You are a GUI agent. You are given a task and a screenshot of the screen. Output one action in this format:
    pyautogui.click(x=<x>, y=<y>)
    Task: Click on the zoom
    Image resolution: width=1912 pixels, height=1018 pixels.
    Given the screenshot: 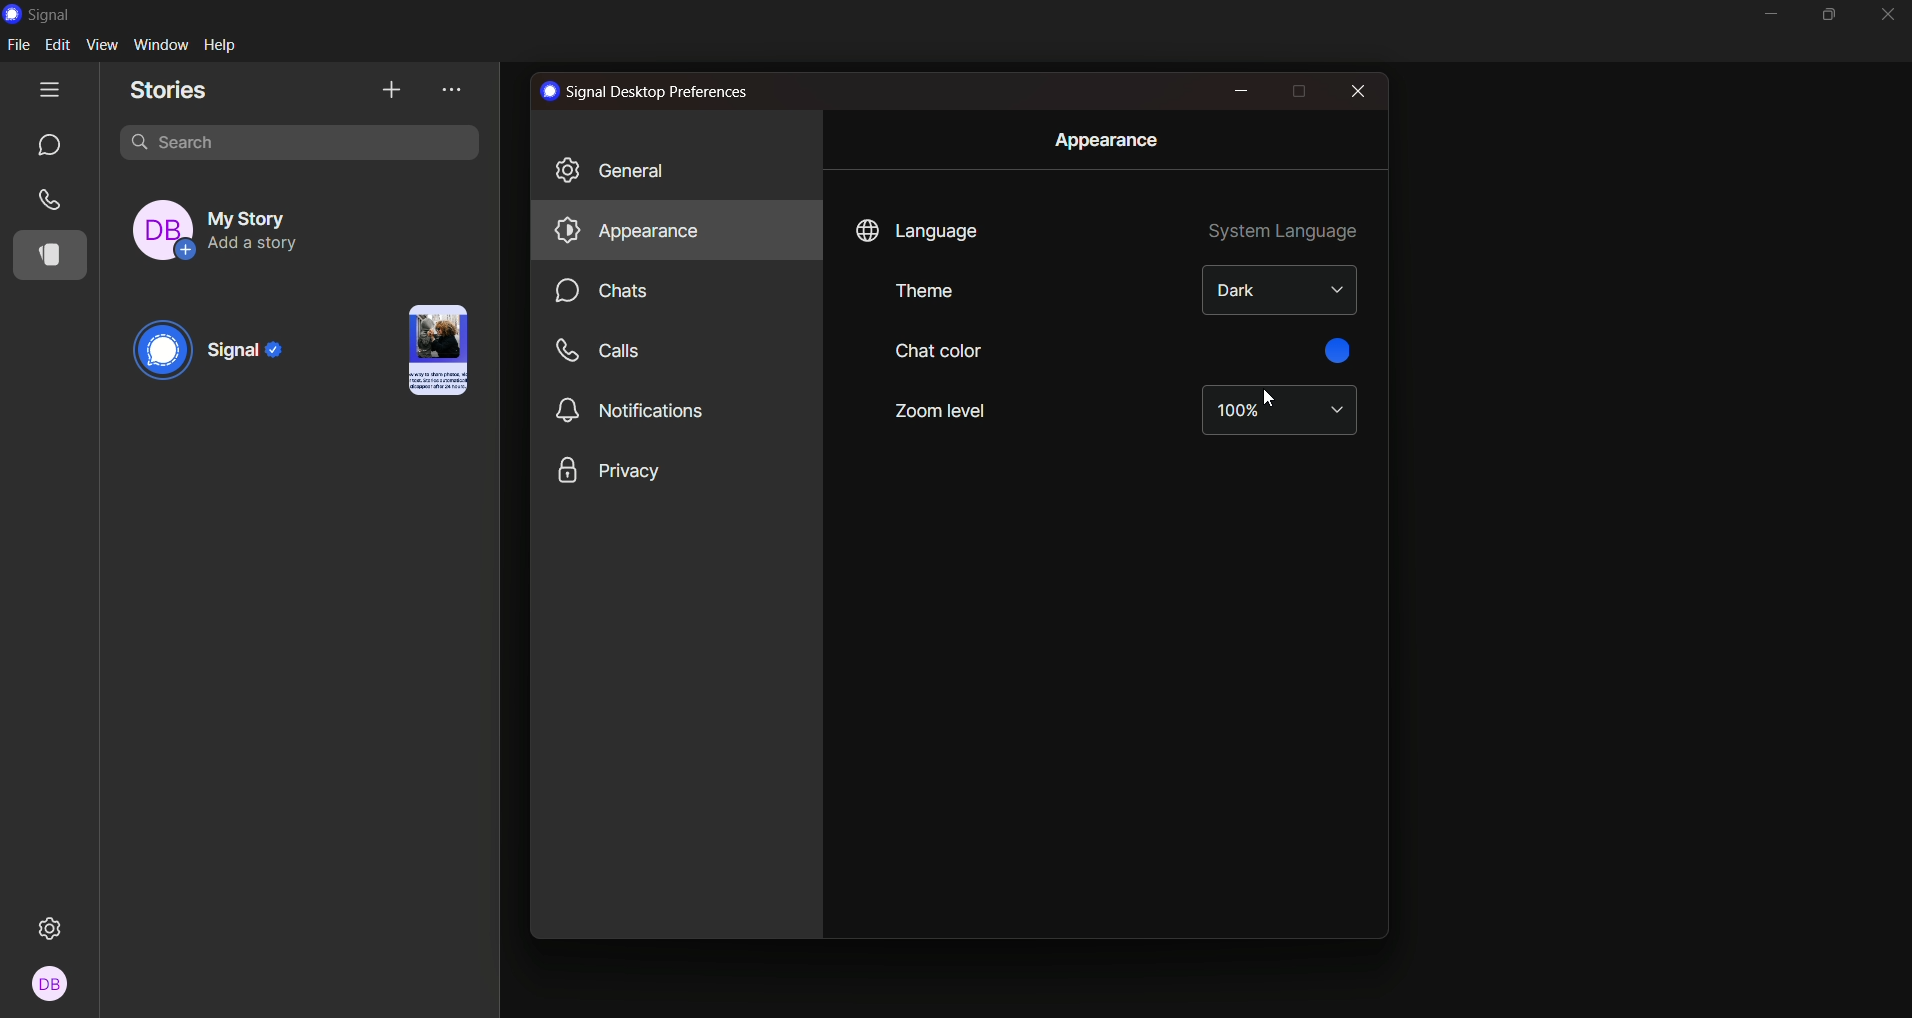 What is the action you would take?
    pyautogui.click(x=1276, y=411)
    